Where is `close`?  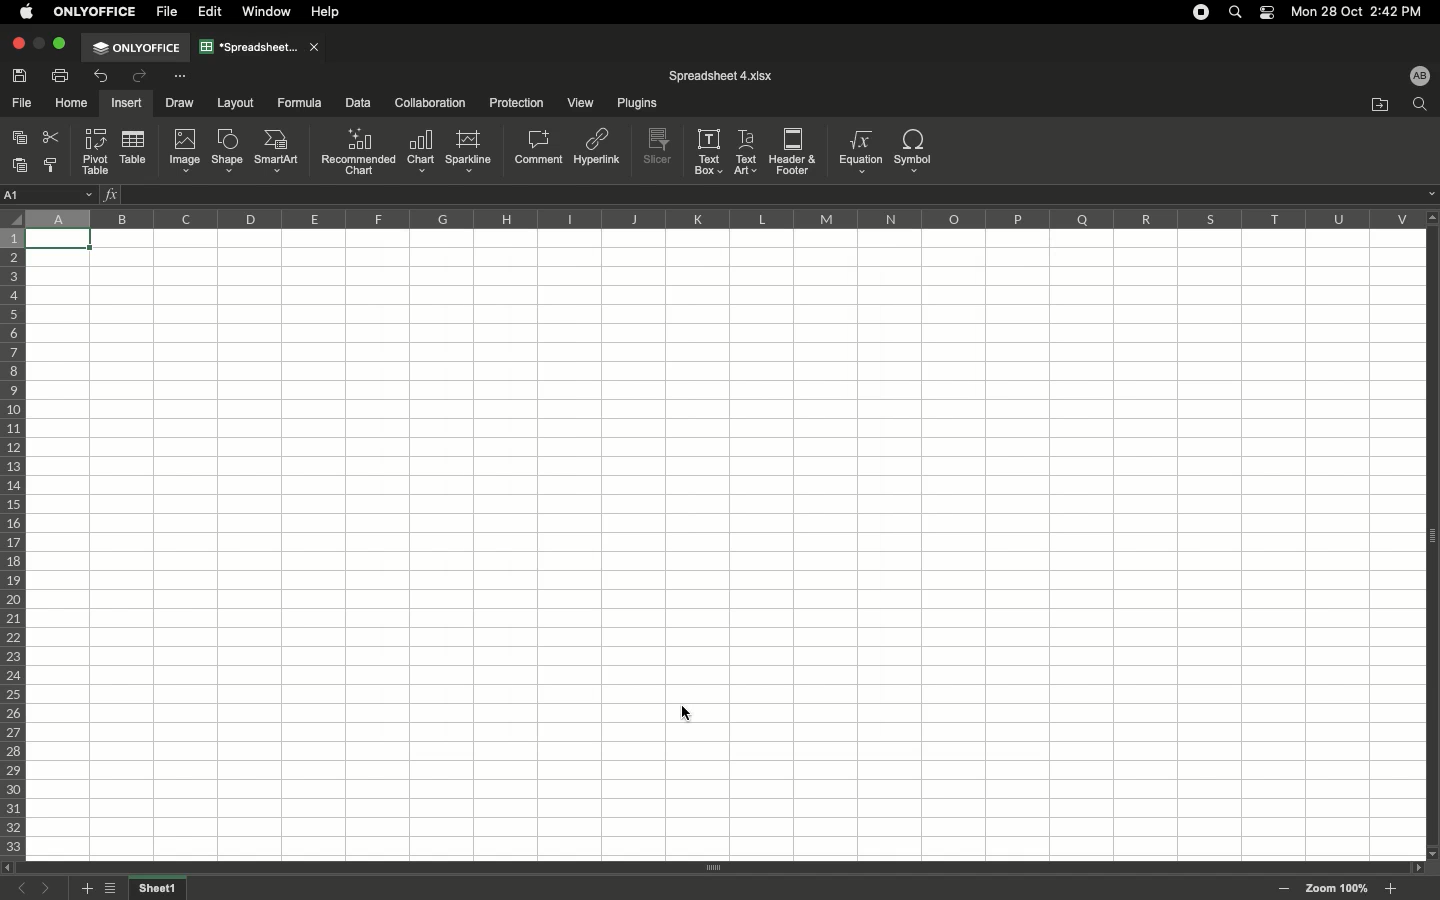 close is located at coordinates (316, 48).